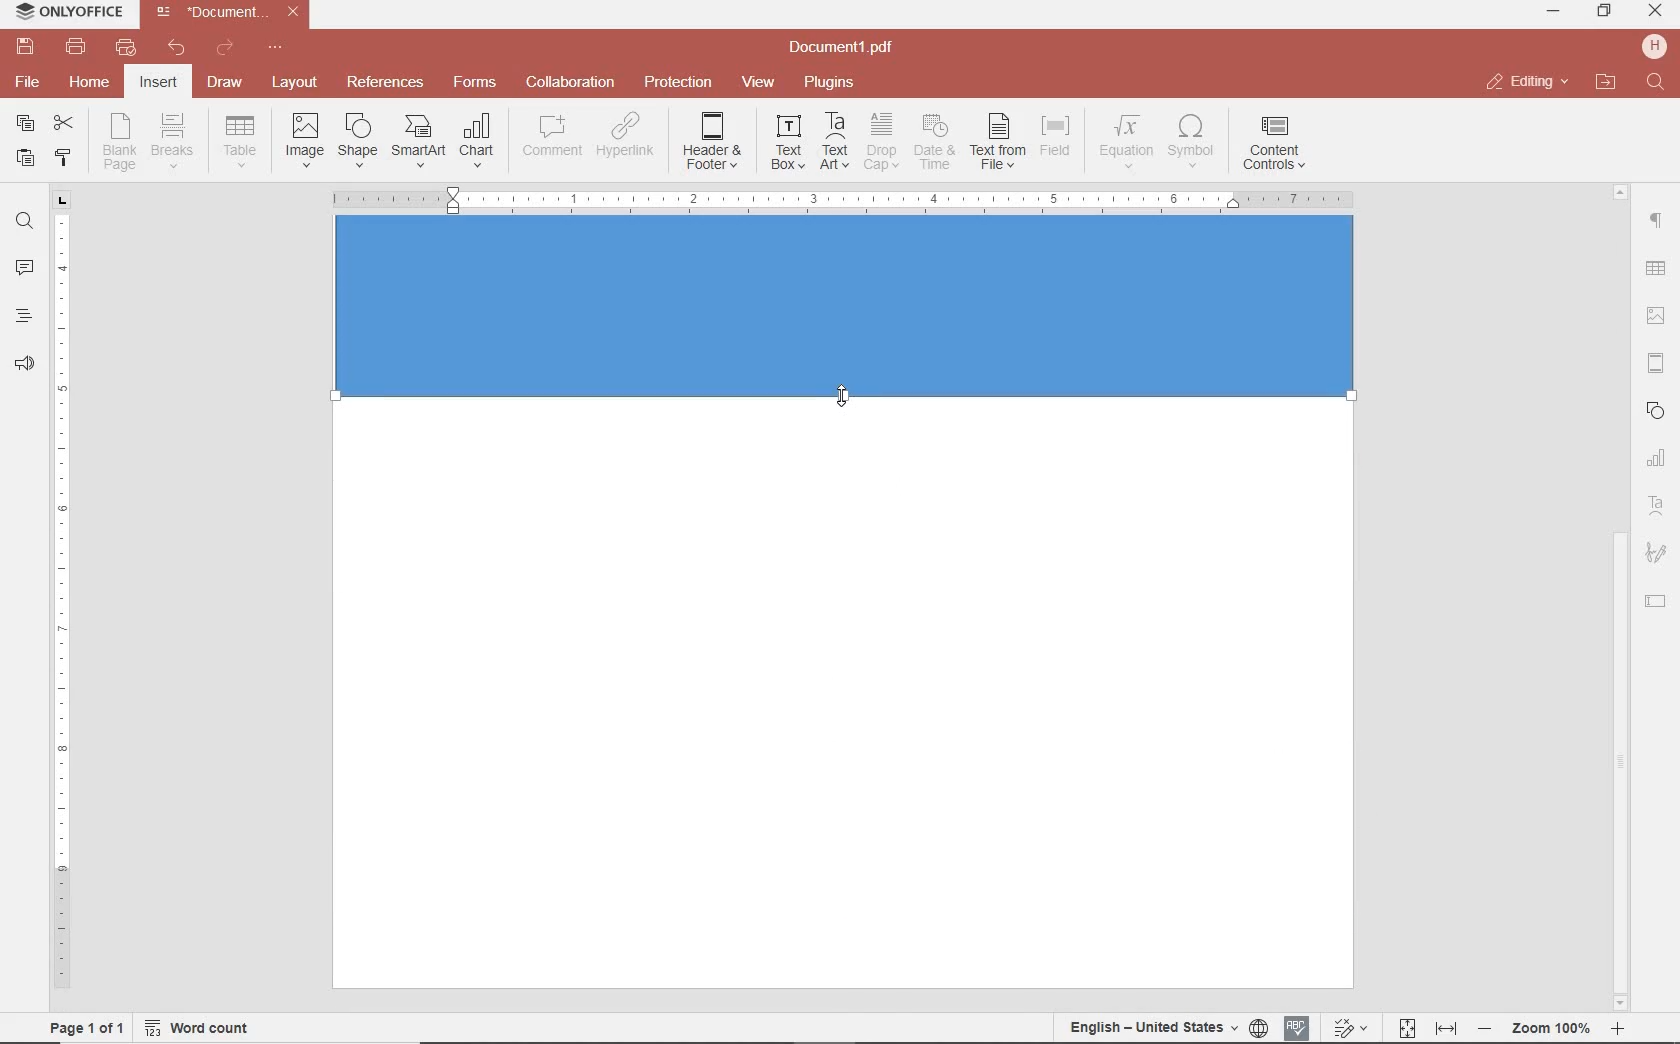 This screenshot has height=1044, width=1680. I want to click on word count, so click(204, 1028).